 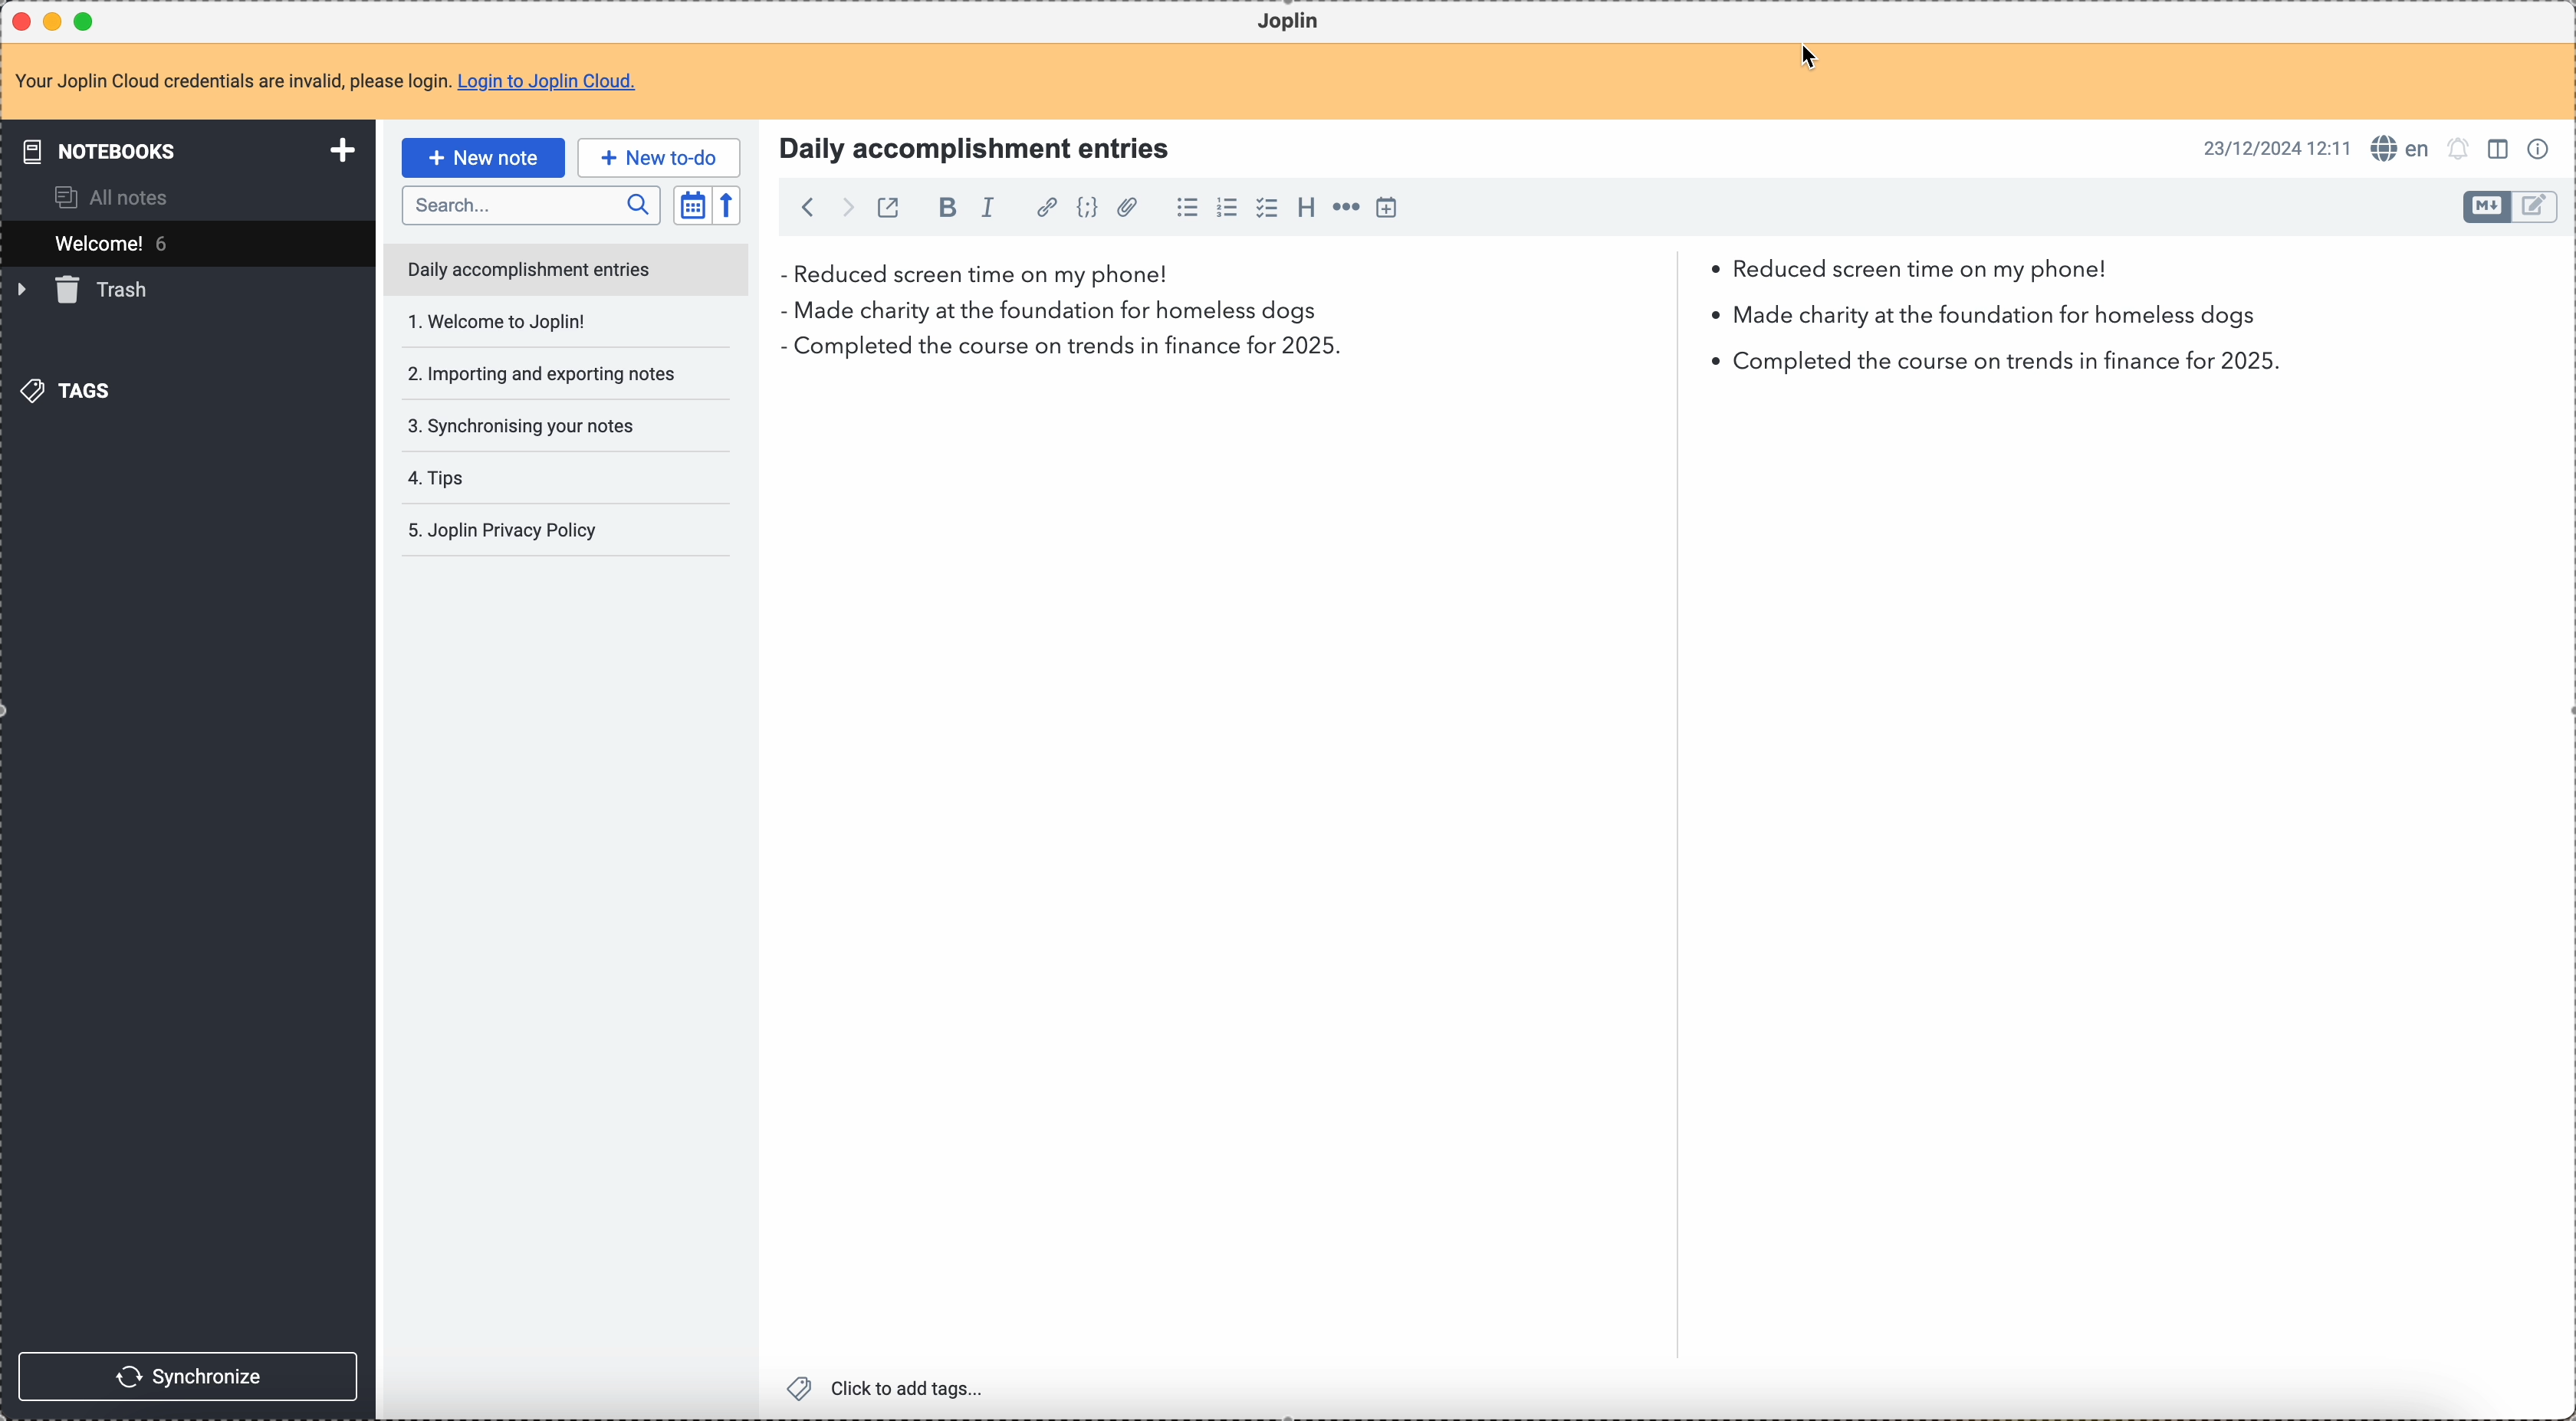 I want to click on hyperlink, so click(x=1047, y=209).